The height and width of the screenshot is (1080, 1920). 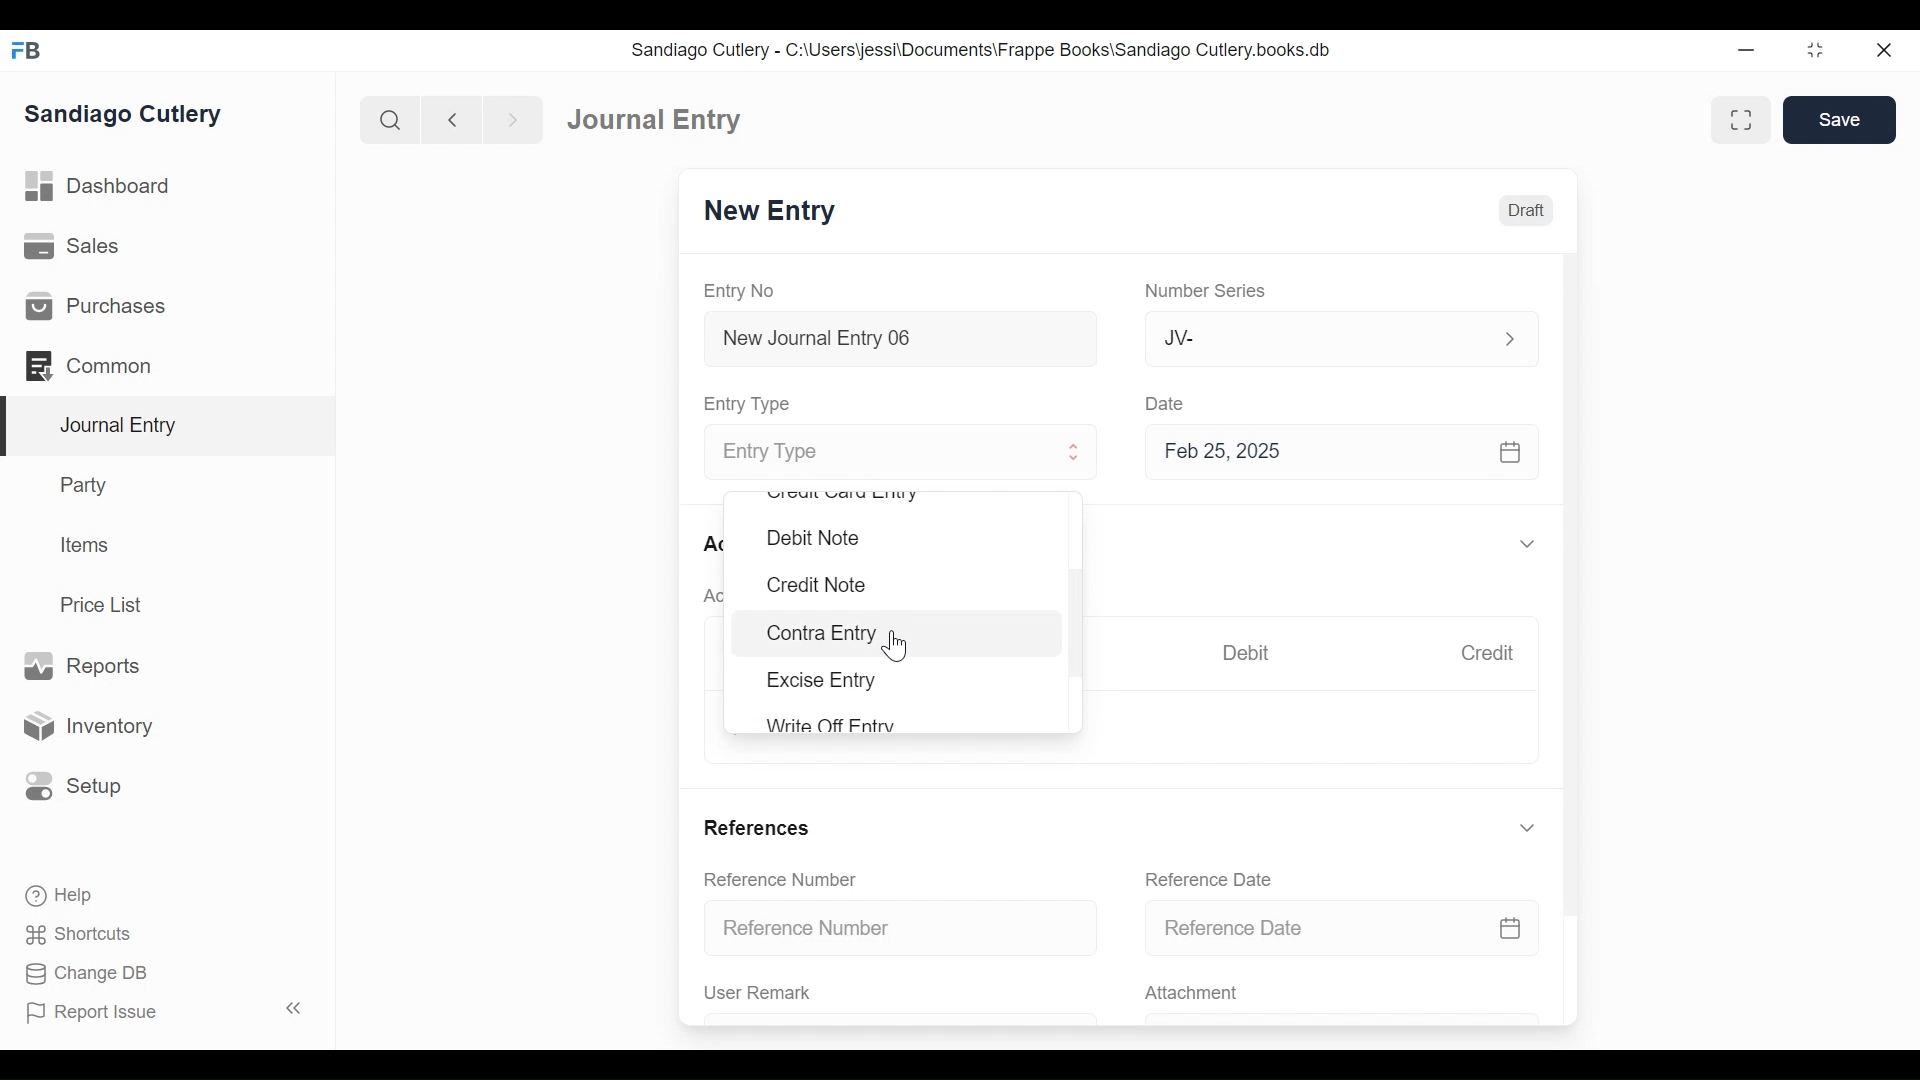 I want to click on Reference Number, so click(x=780, y=878).